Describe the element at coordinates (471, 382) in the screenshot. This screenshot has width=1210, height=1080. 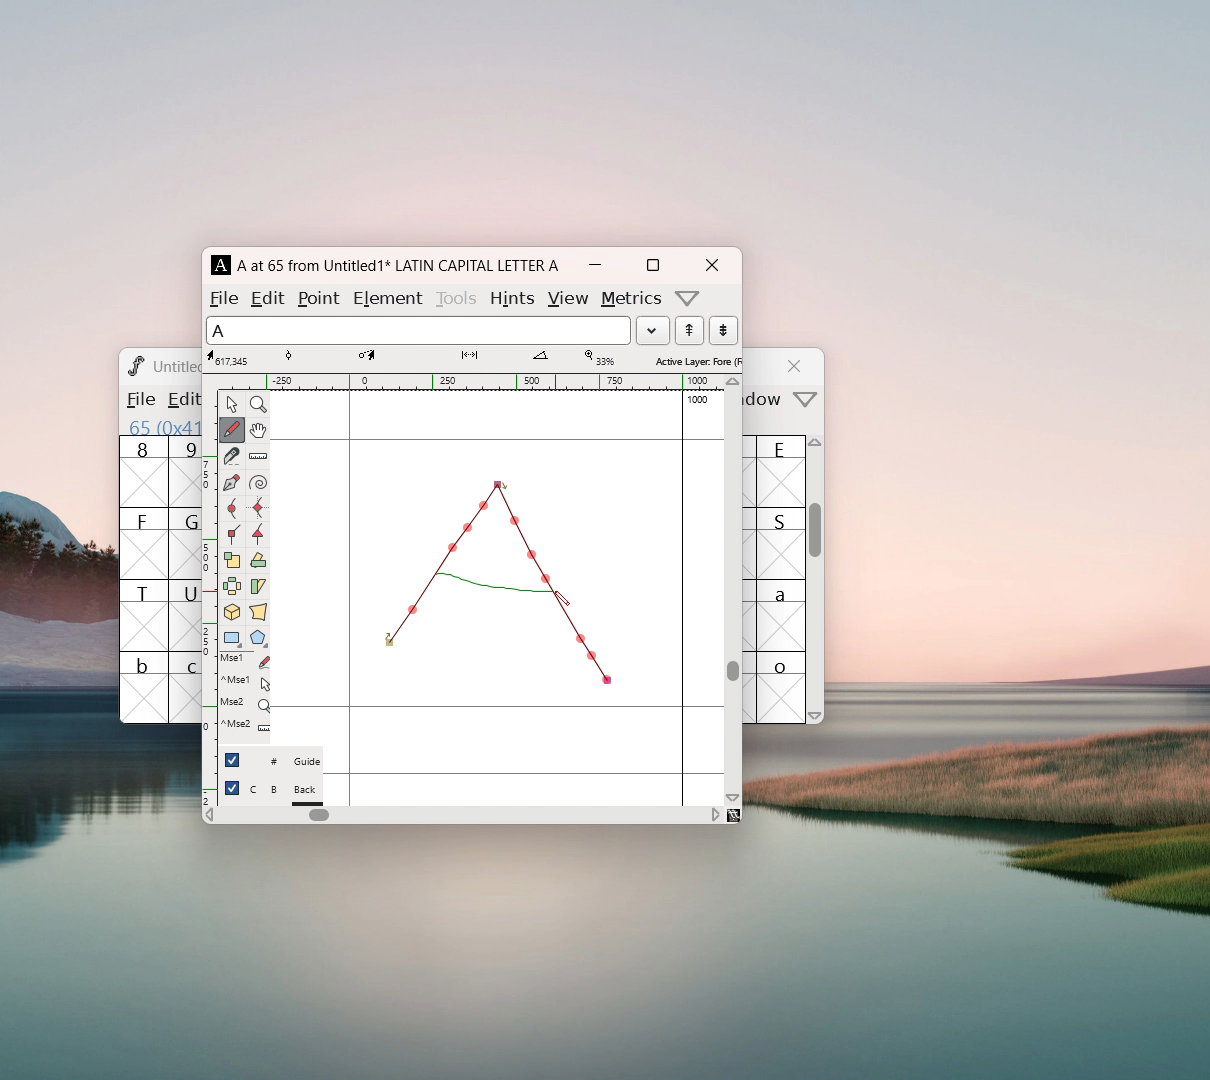
I see `horizontal ruler` at that location.